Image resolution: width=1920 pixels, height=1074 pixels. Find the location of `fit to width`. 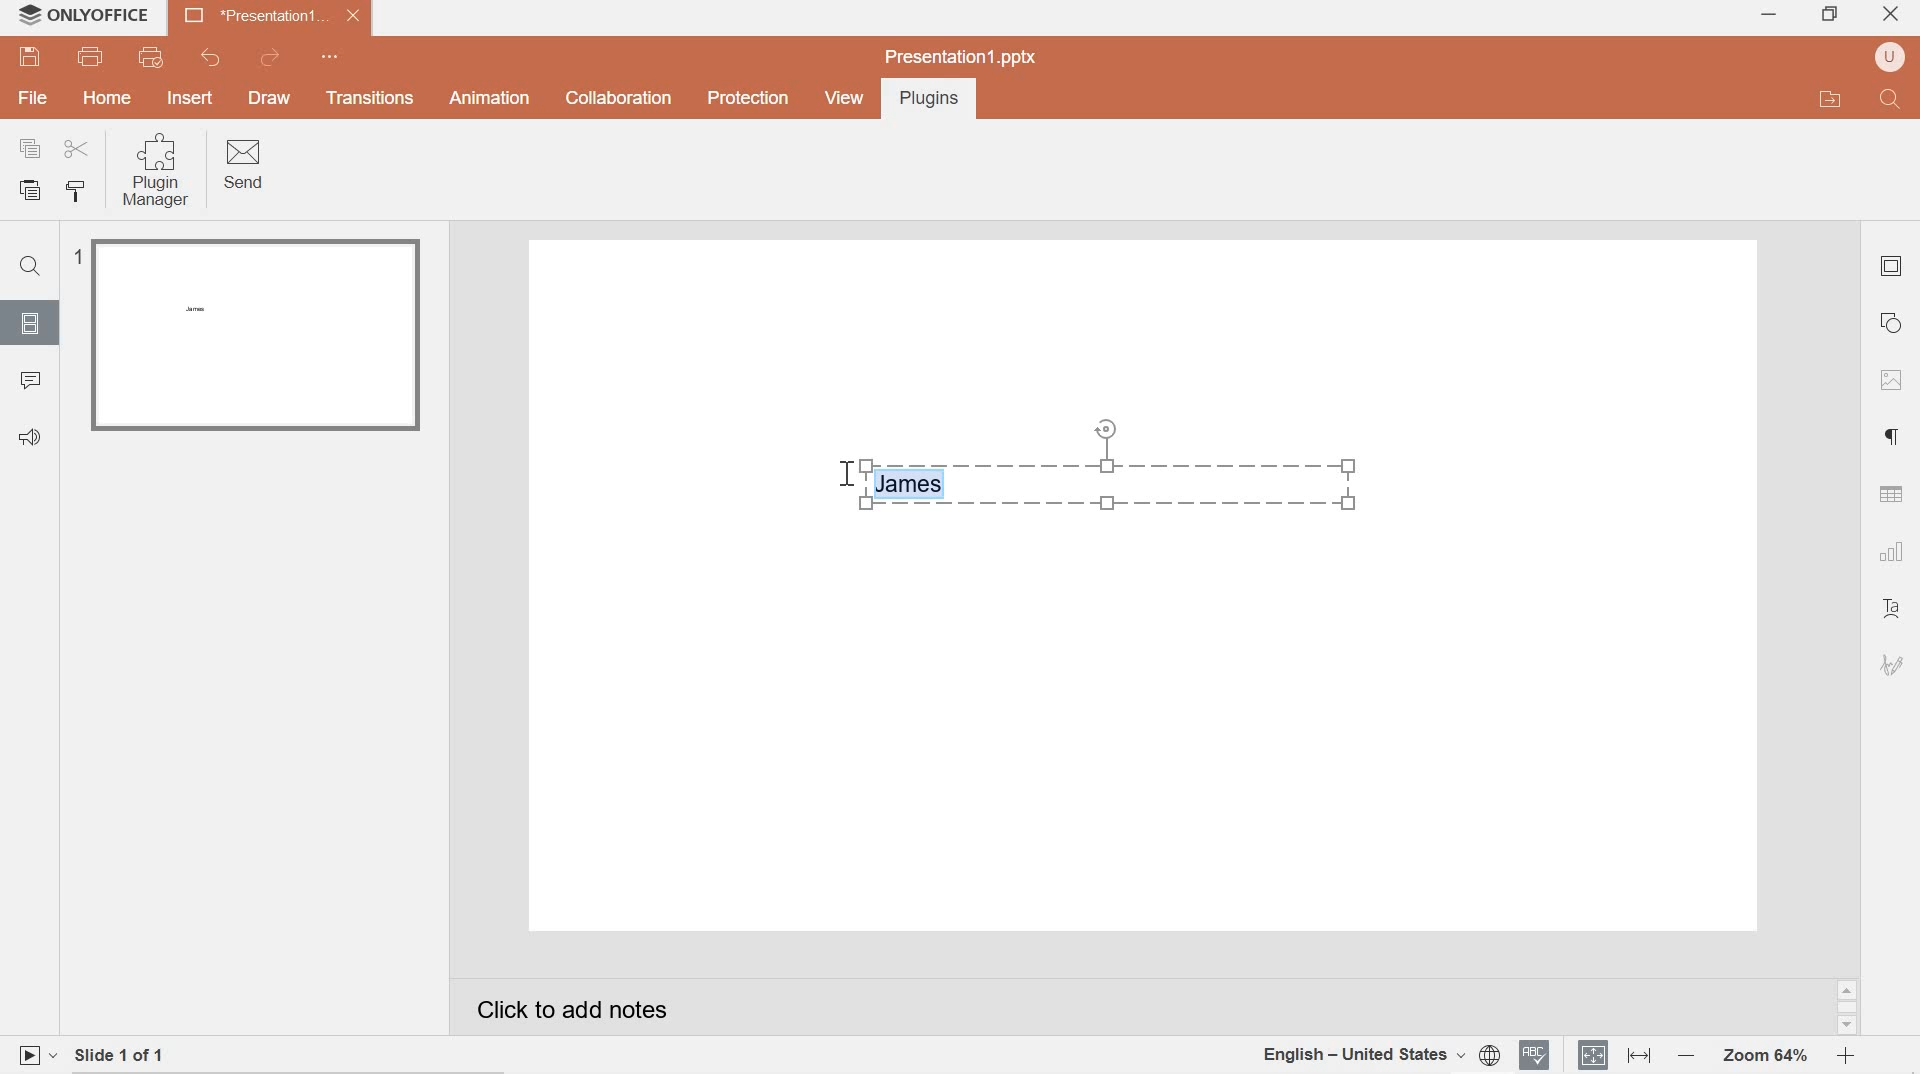

fit to width is located at coordinates (1637, 1056).